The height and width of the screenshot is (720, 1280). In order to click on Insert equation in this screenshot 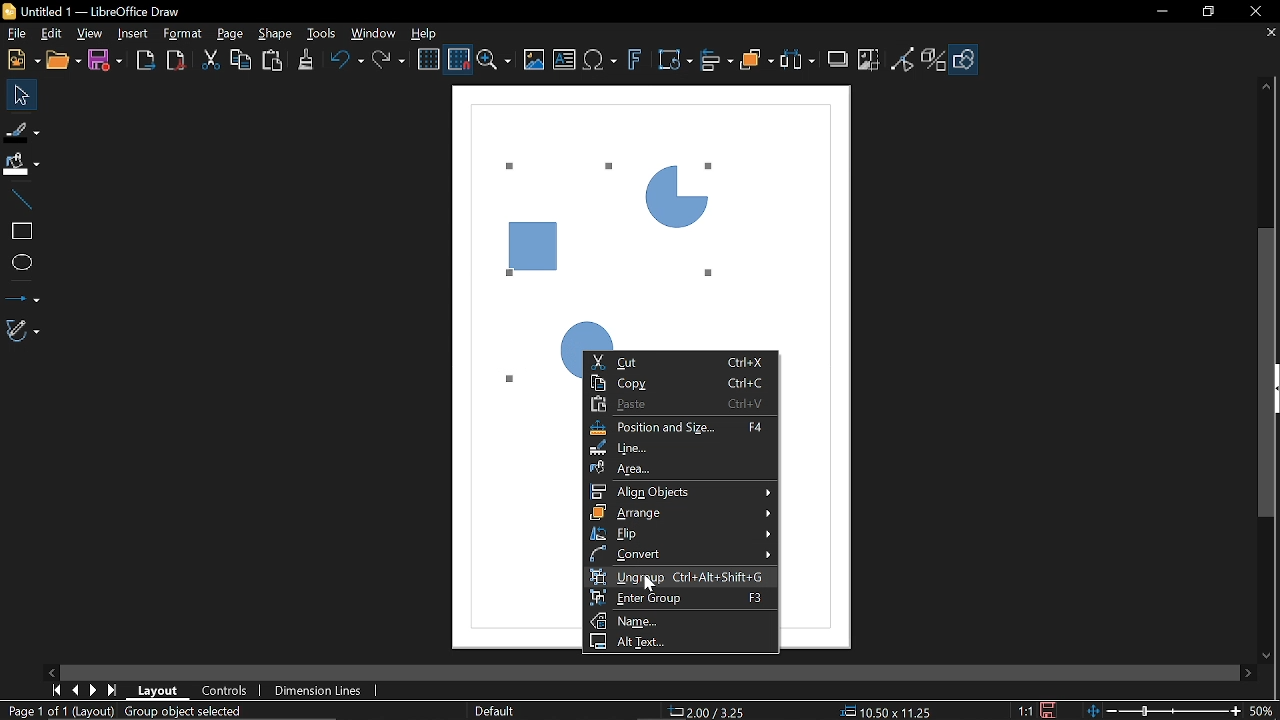, I will do `click(603, 62)`.